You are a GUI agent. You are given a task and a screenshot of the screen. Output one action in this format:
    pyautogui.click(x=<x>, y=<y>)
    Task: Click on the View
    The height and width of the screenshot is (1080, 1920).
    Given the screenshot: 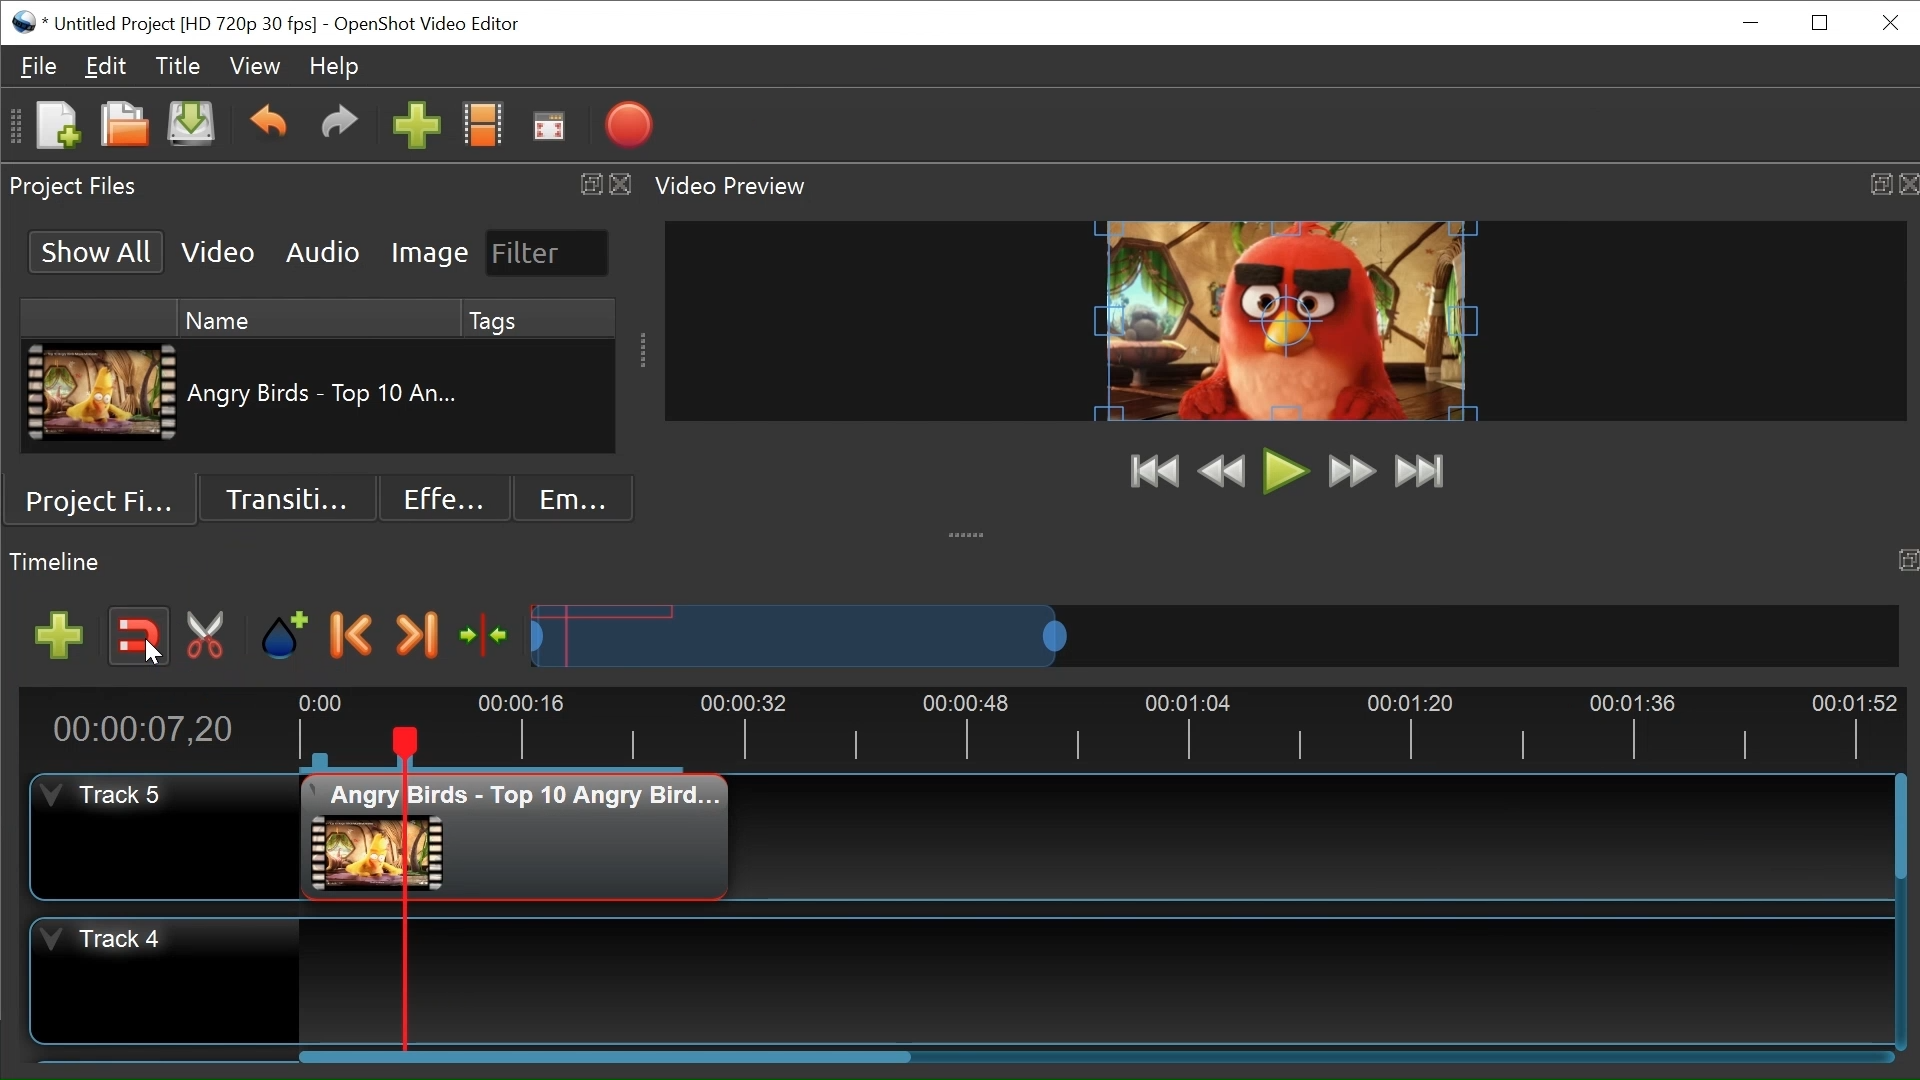 What is the action you would take?
    pyautogui.click(x=256, y=64)
    